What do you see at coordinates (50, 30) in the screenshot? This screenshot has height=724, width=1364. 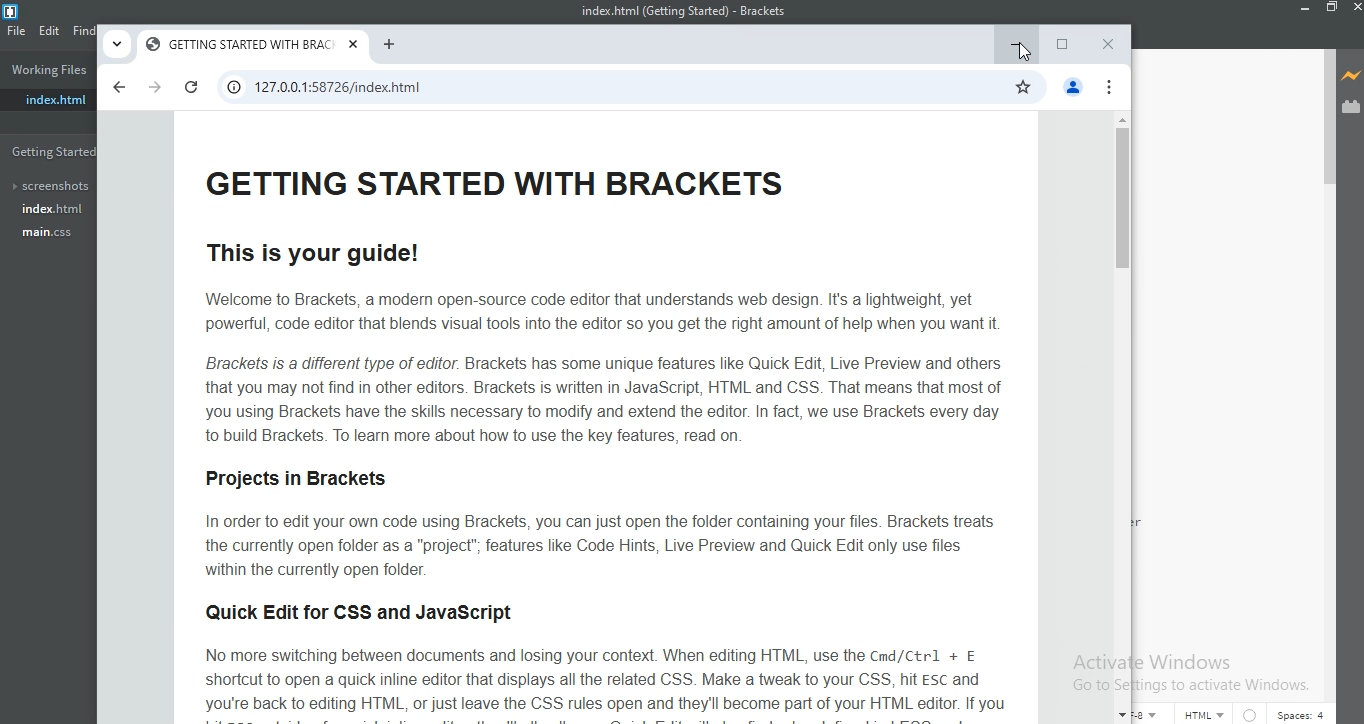 I see `edit` at bounding box center [50, 30].